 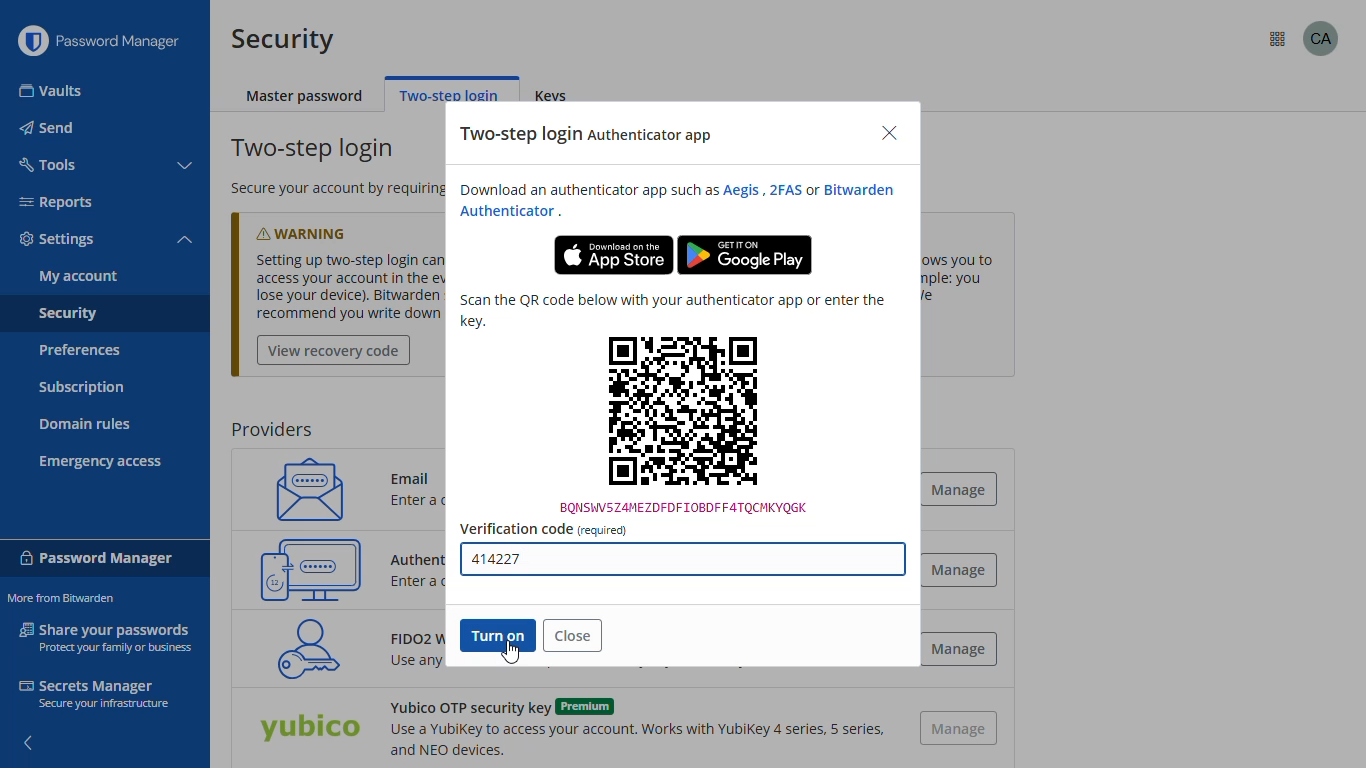 I want to click on manage, so click(x=964, y=569).